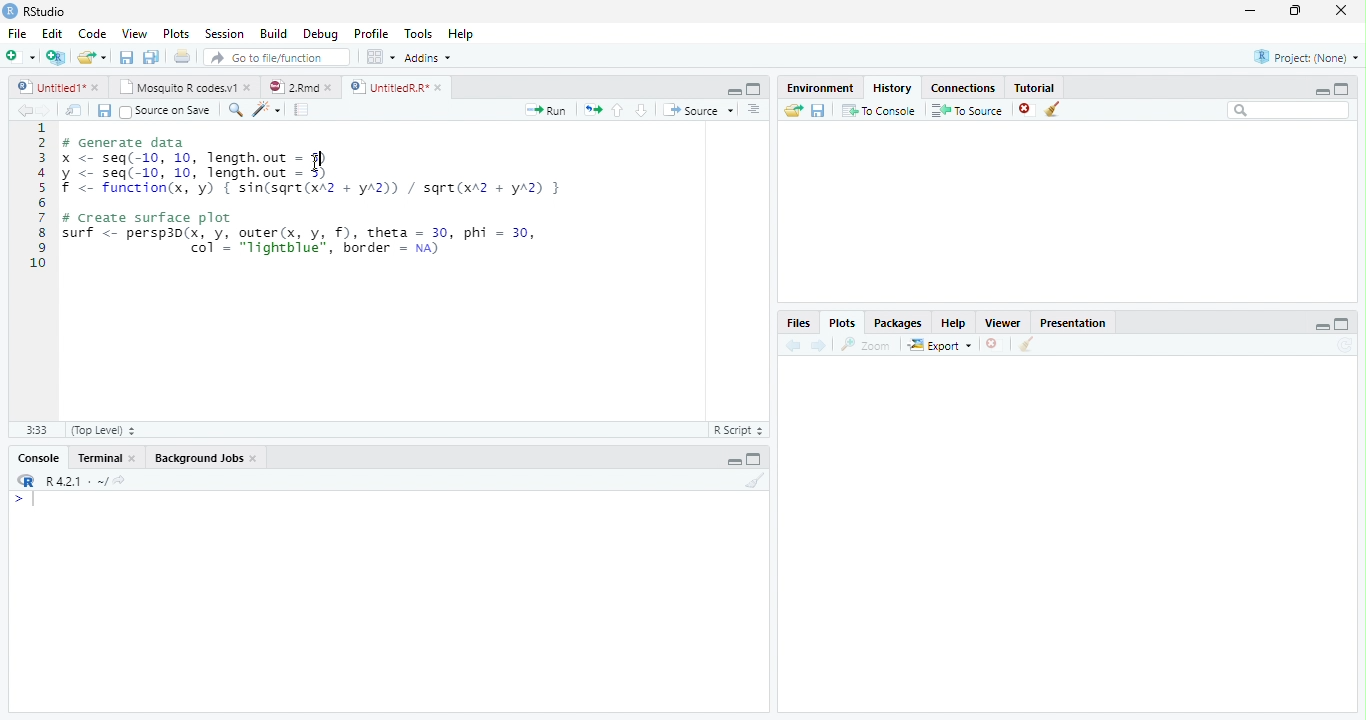 This screenshot has height=720, width=1366. I want to click on Minimize, so click(732, 91).